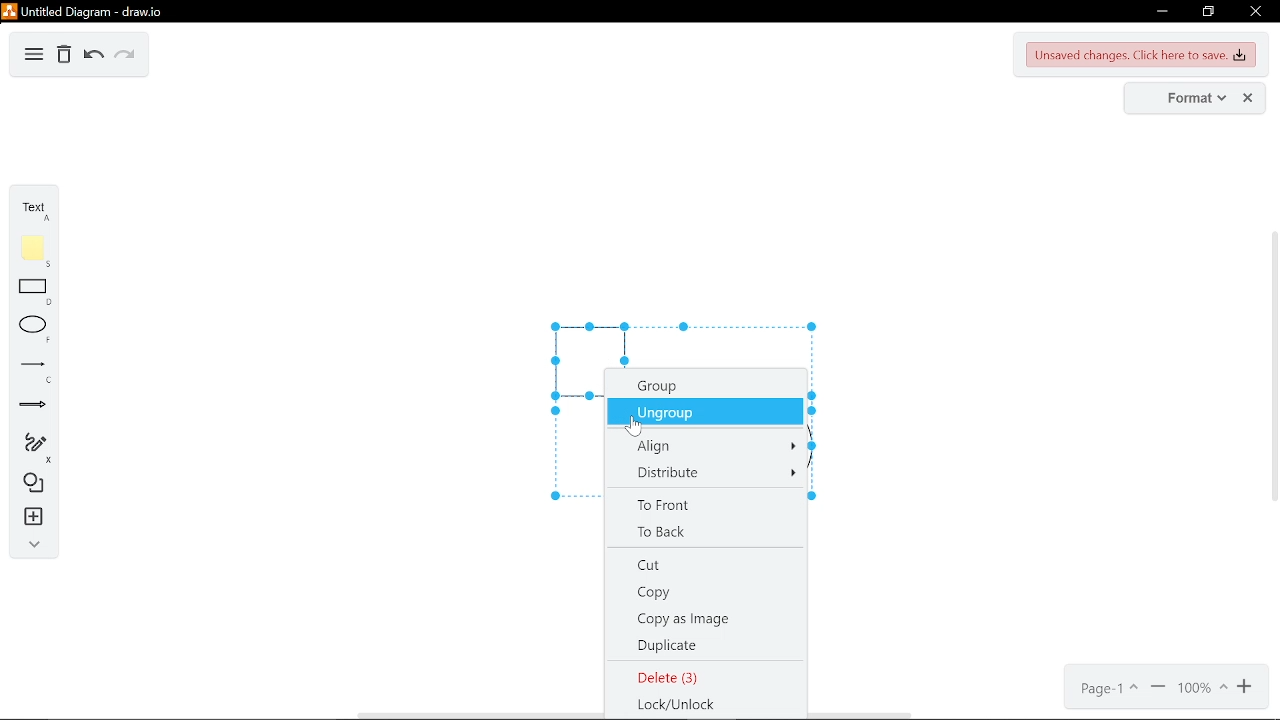 This screenshot has width=1280, height=720. I want to click on rectangle, so click(32, 294).